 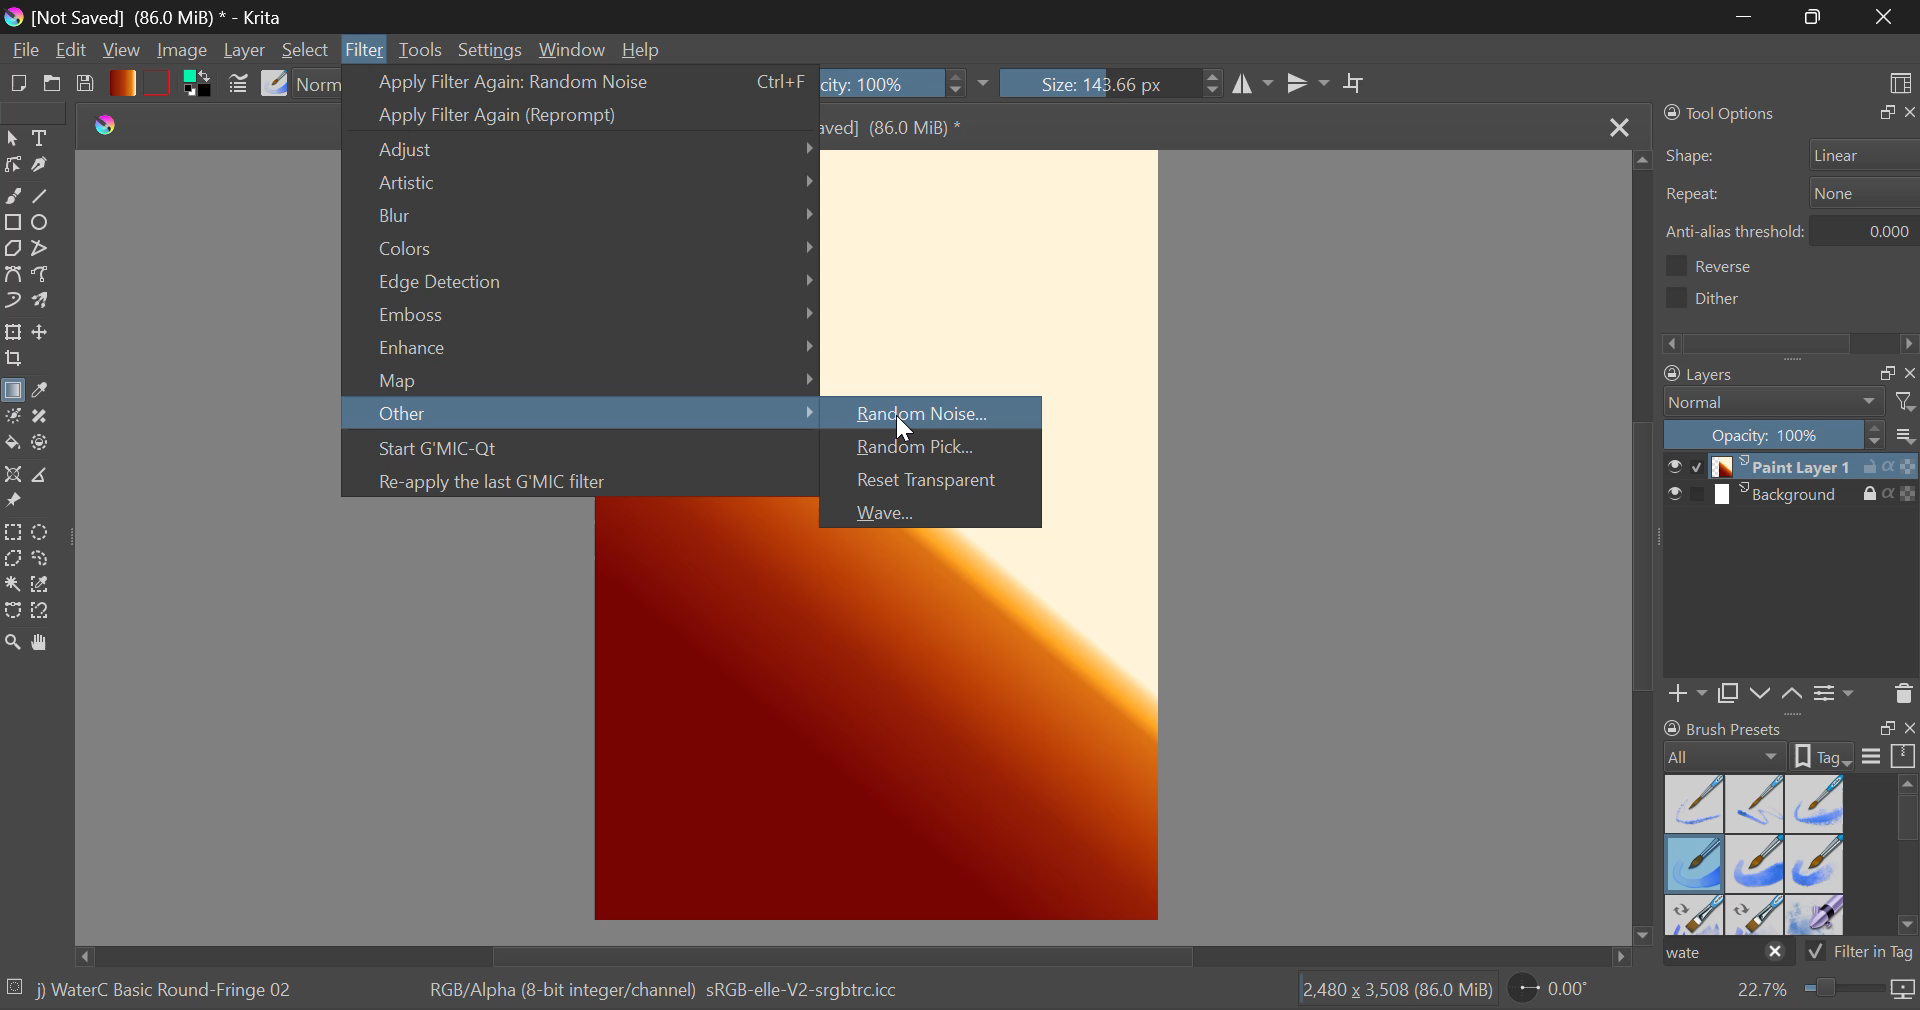 What do you see at coordinates (1711, 297) in the screenshot?
I see `dither` at bounding box center [1711, 297].